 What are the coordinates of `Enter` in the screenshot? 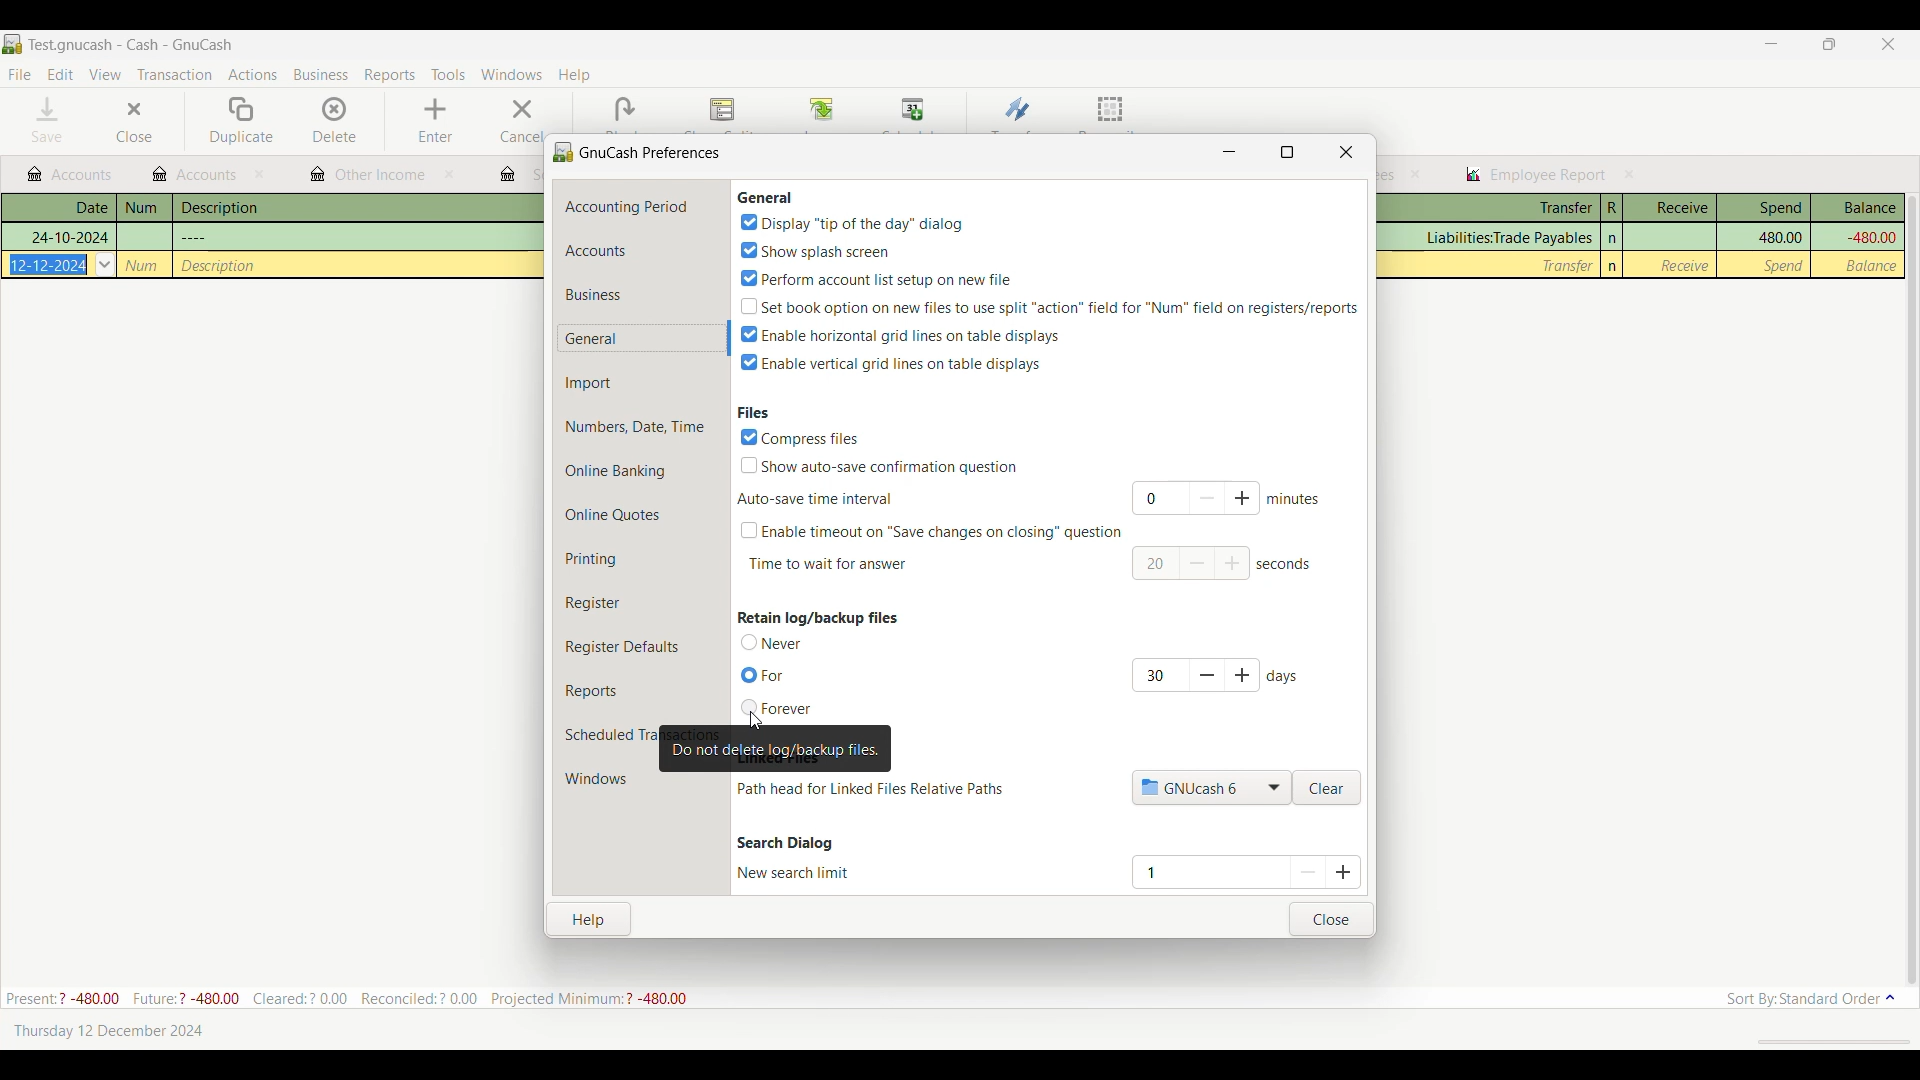 It's located at (434, 121).